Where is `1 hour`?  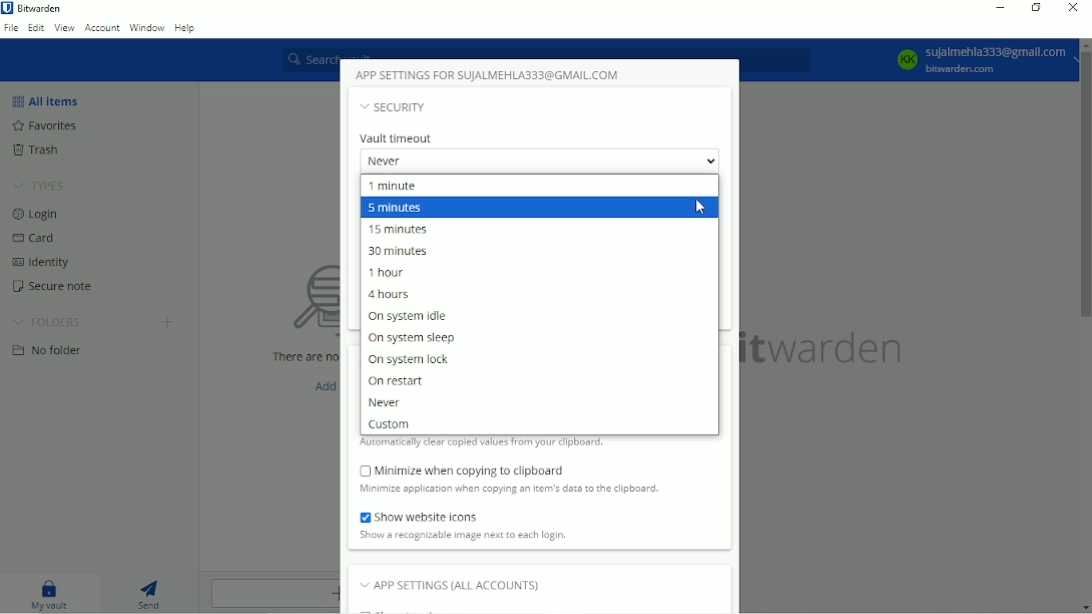
1 hour is located at coordinates (386, 273).